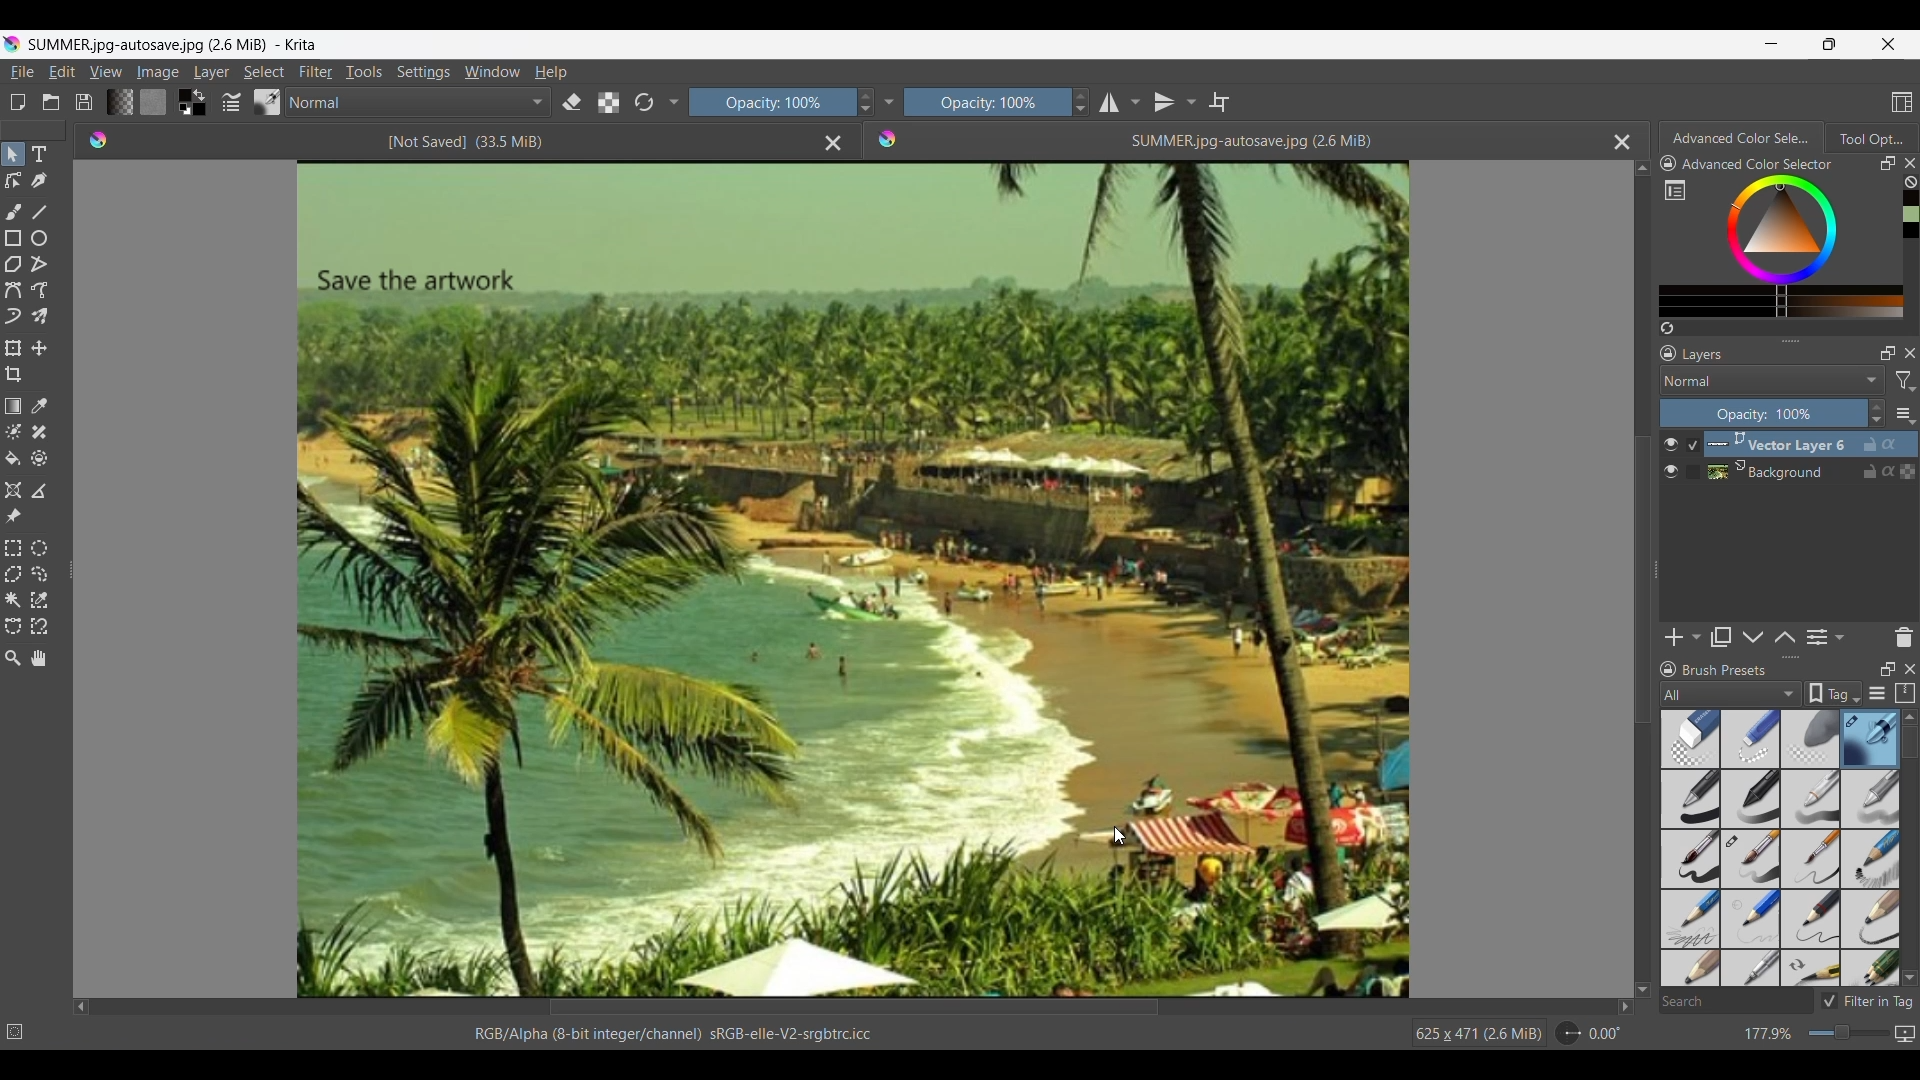 Image resolution: width=1920 pixels, height=1080 pixels. I want to click on Move a layer, so click(38, 348).